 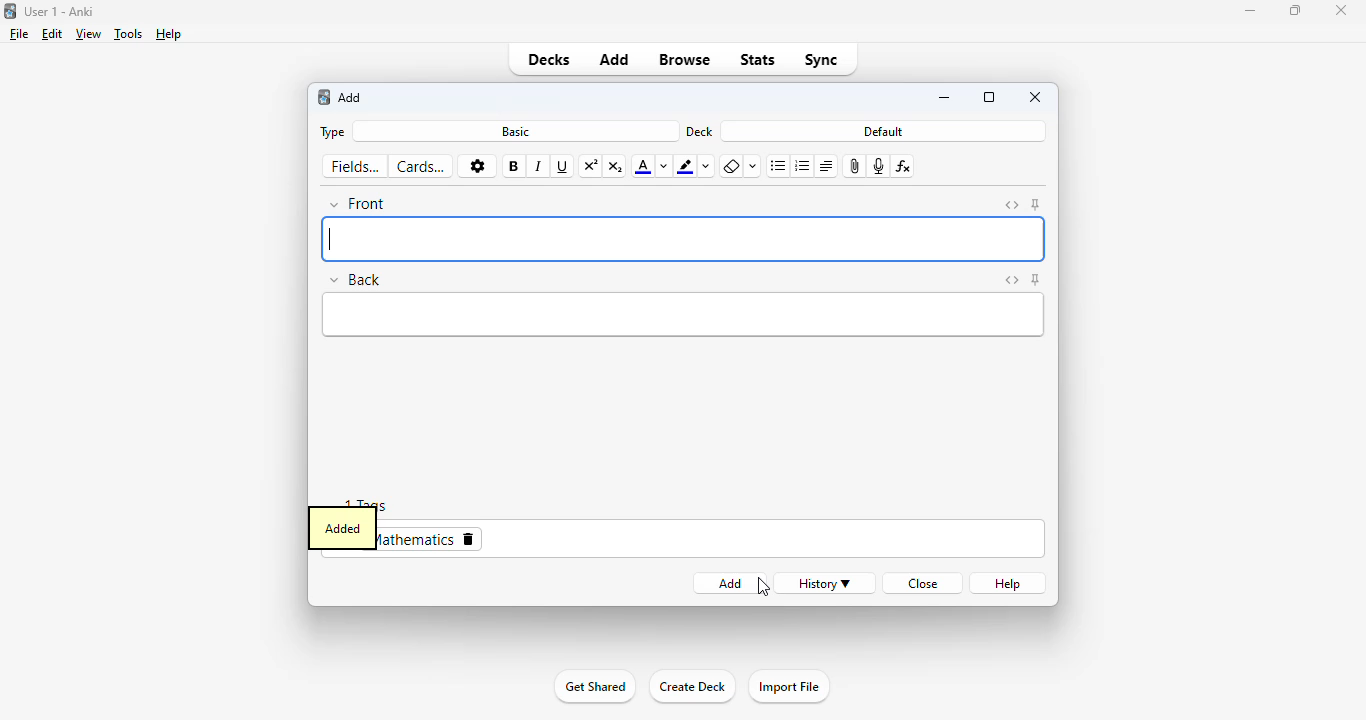 I want to click on underline, so click(x=563, y=167).